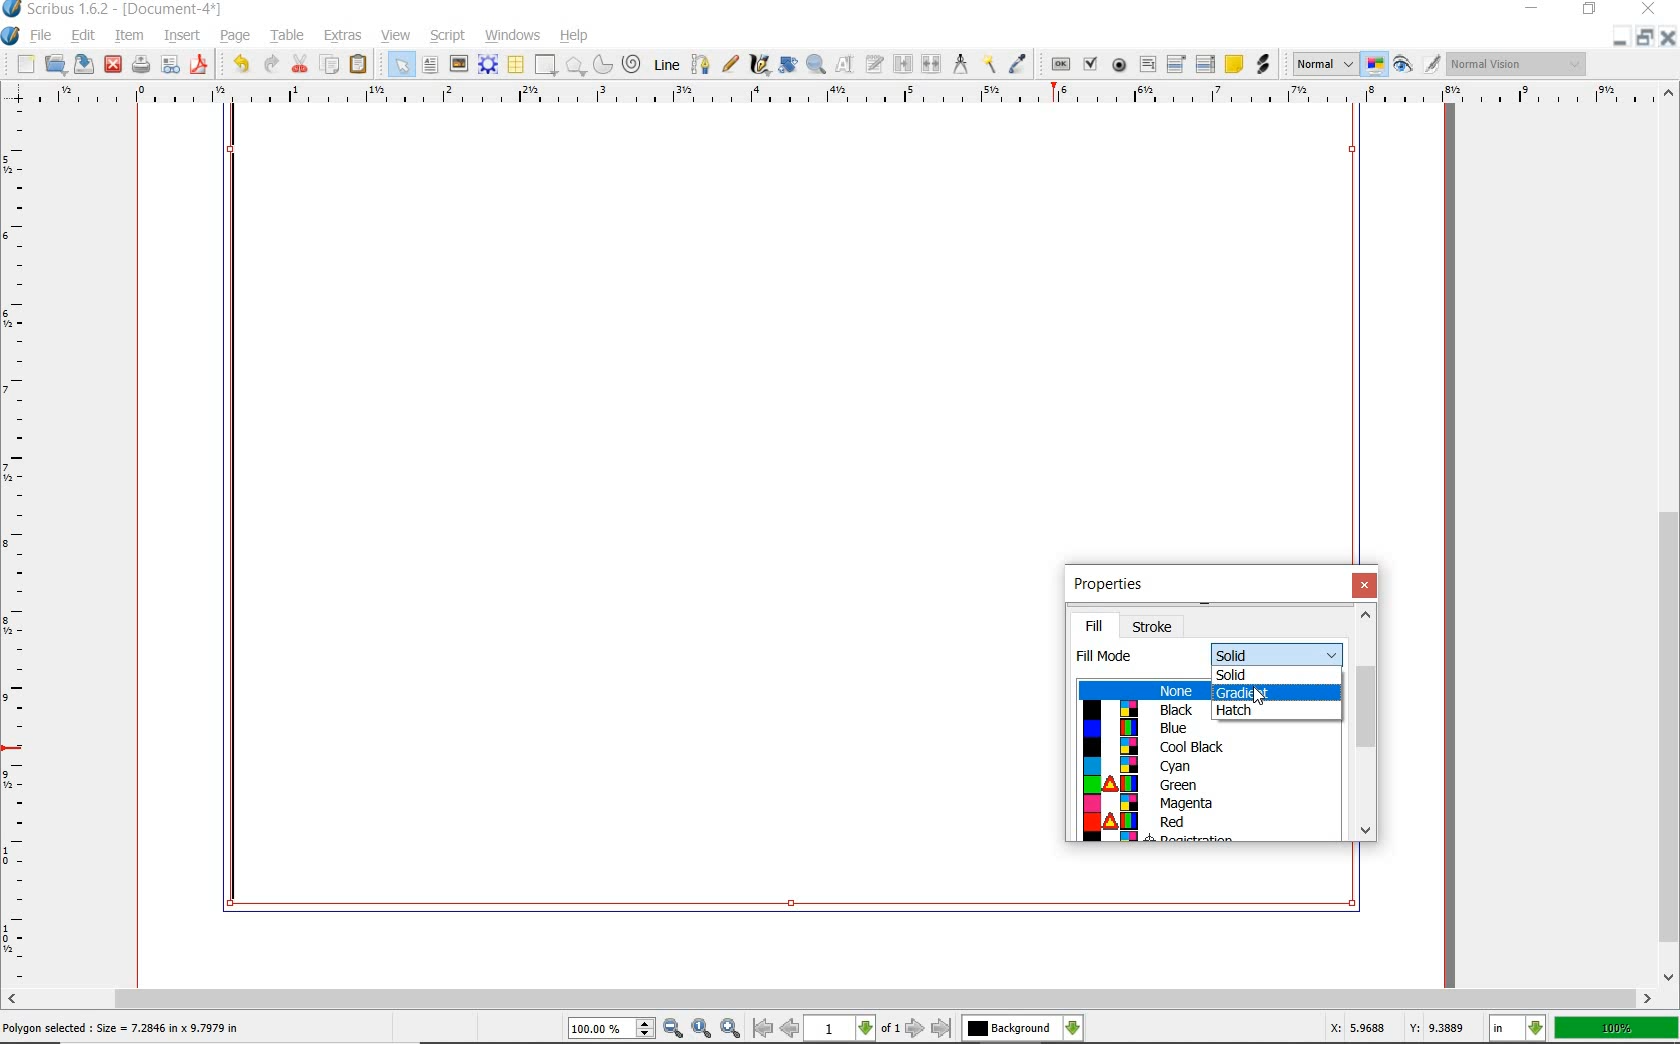  I want to click on preview mode, so click(1417, 66).